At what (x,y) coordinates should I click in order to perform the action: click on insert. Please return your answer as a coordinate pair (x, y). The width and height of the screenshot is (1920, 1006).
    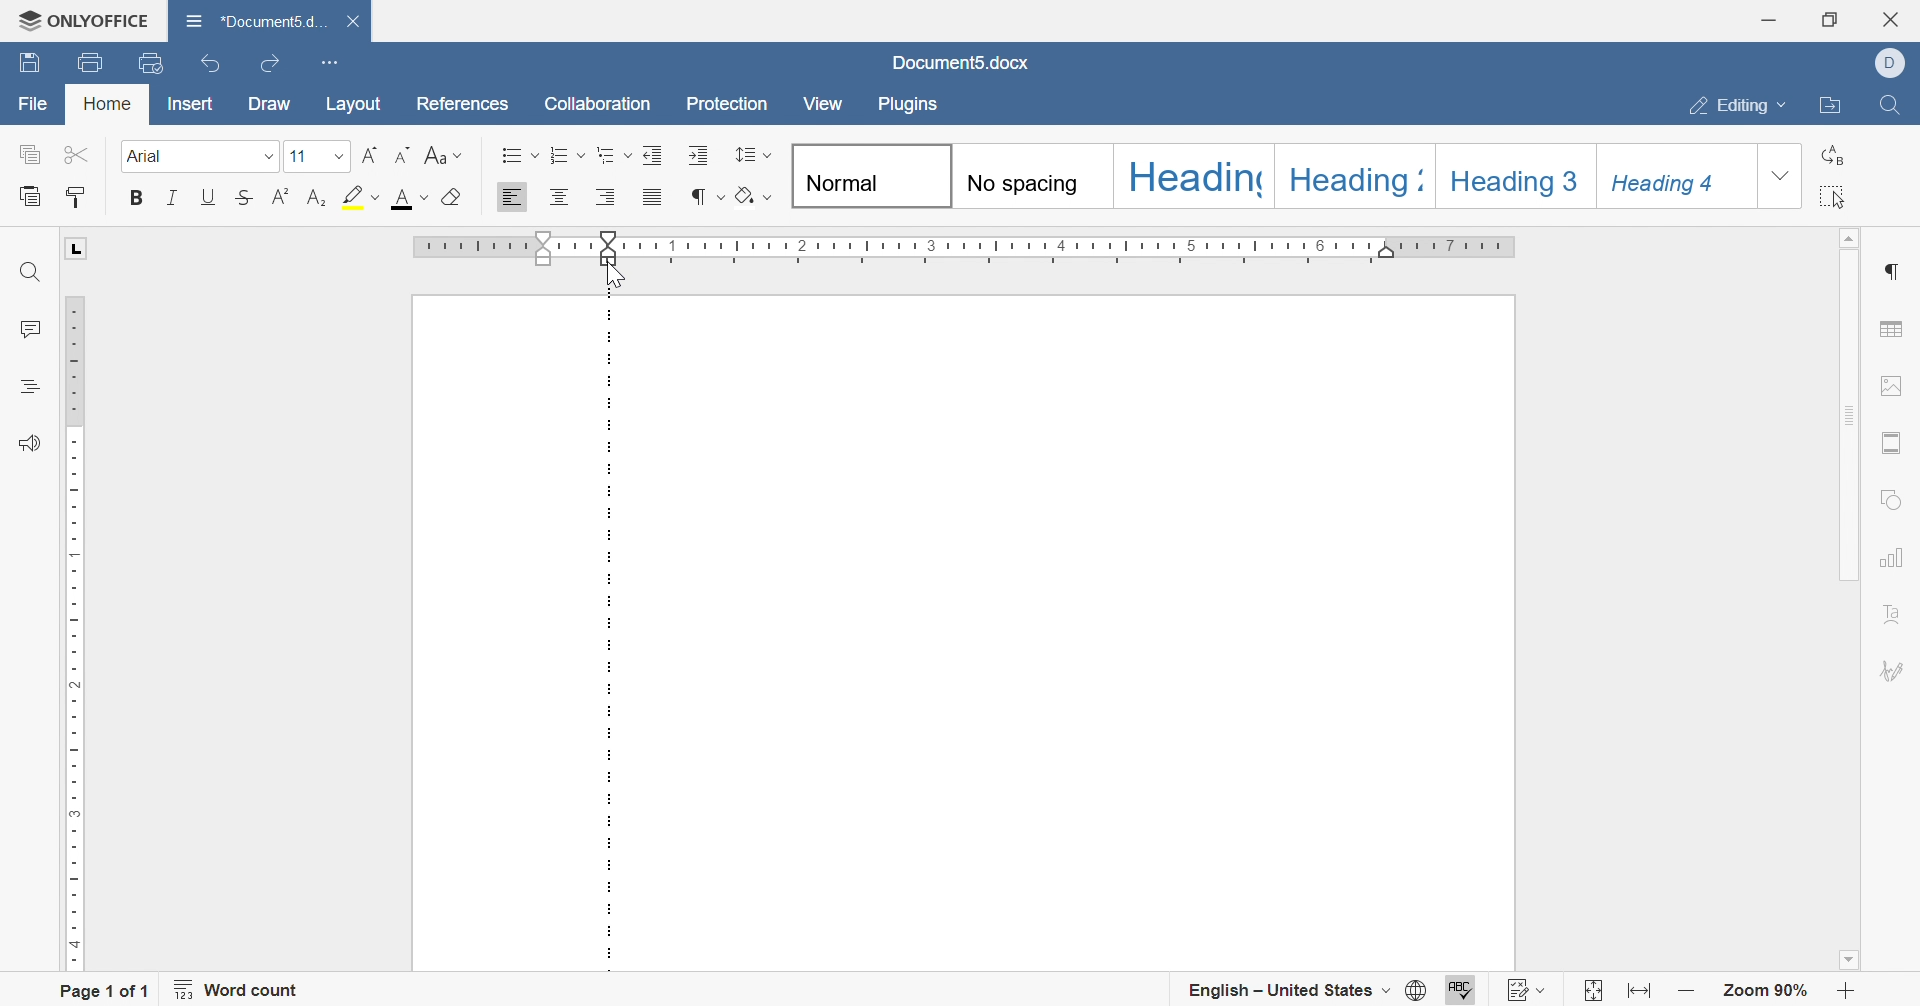
    Looking at the image, I should click on (186, 107).